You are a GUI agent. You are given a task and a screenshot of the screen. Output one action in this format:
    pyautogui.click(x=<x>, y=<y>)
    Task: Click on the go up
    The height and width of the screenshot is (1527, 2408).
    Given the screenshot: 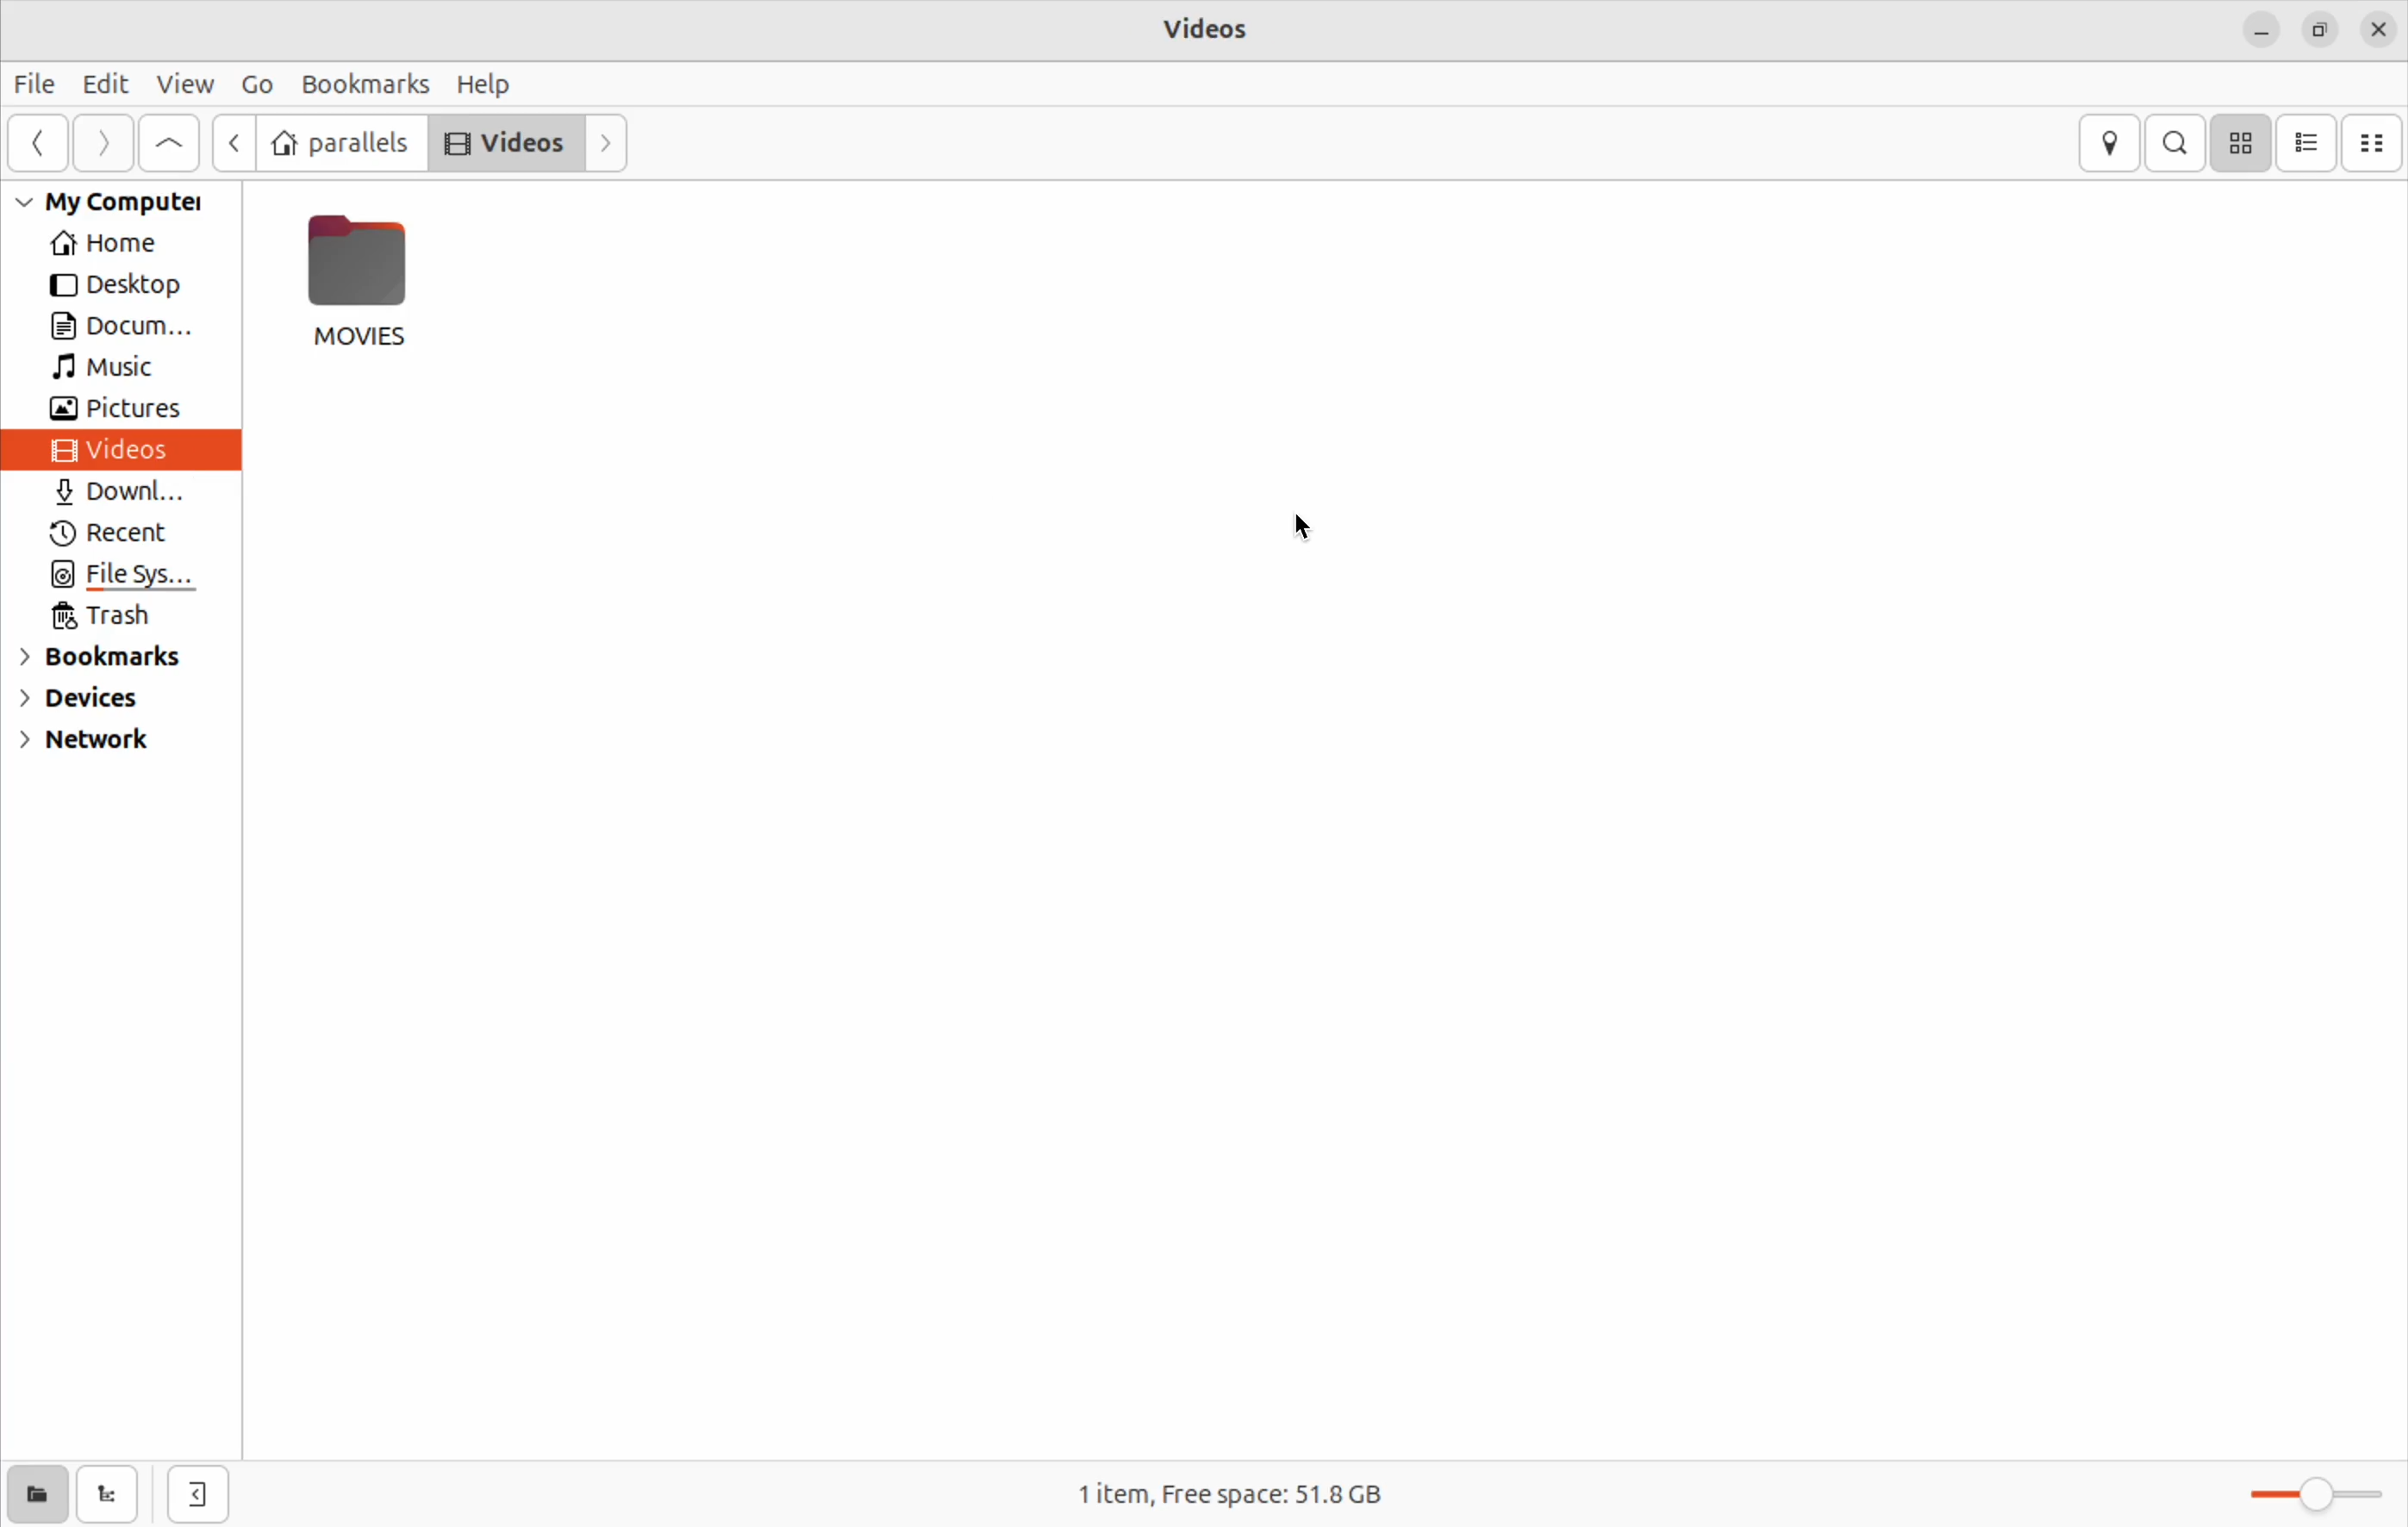 What is the action you would take?
    pyautogui.click(x=167, y=146)
    